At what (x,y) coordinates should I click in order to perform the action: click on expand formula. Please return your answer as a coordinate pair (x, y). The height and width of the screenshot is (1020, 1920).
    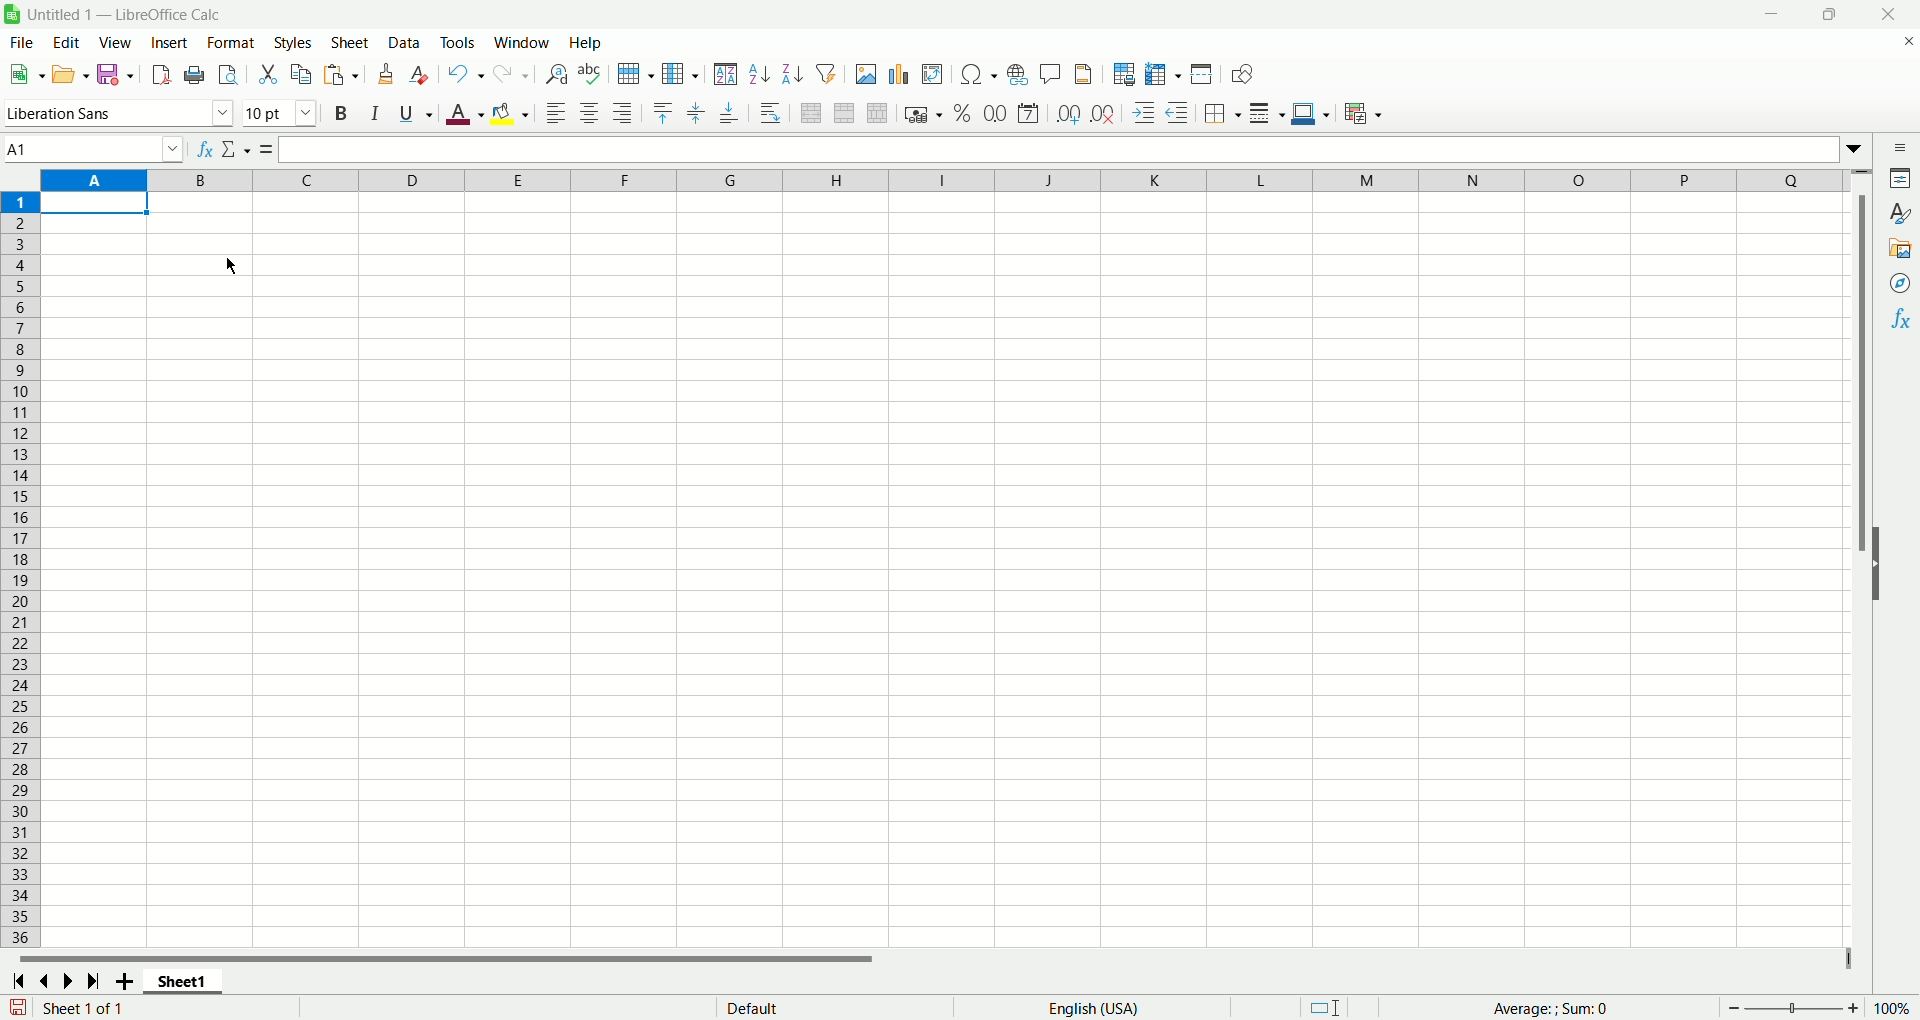
    Looking at the image, I should click on (1858, 148).